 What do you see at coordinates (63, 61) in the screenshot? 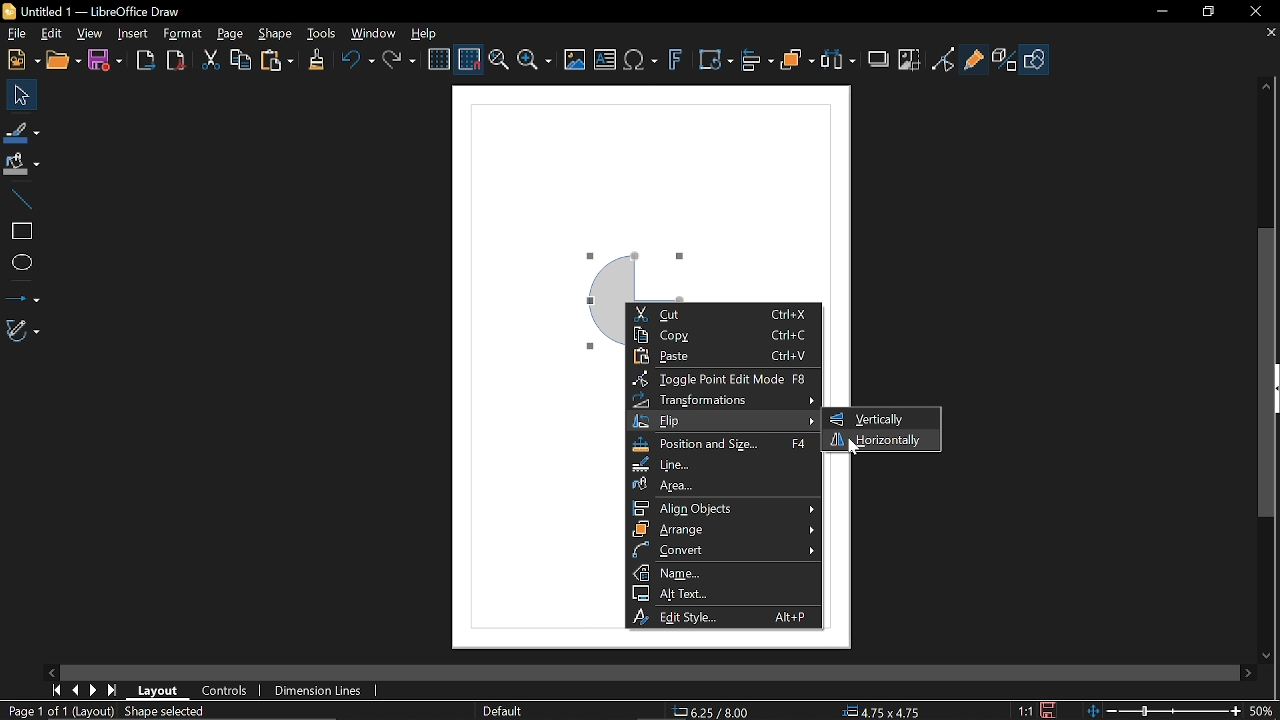
I see `open` at bounding box center [63, 61].